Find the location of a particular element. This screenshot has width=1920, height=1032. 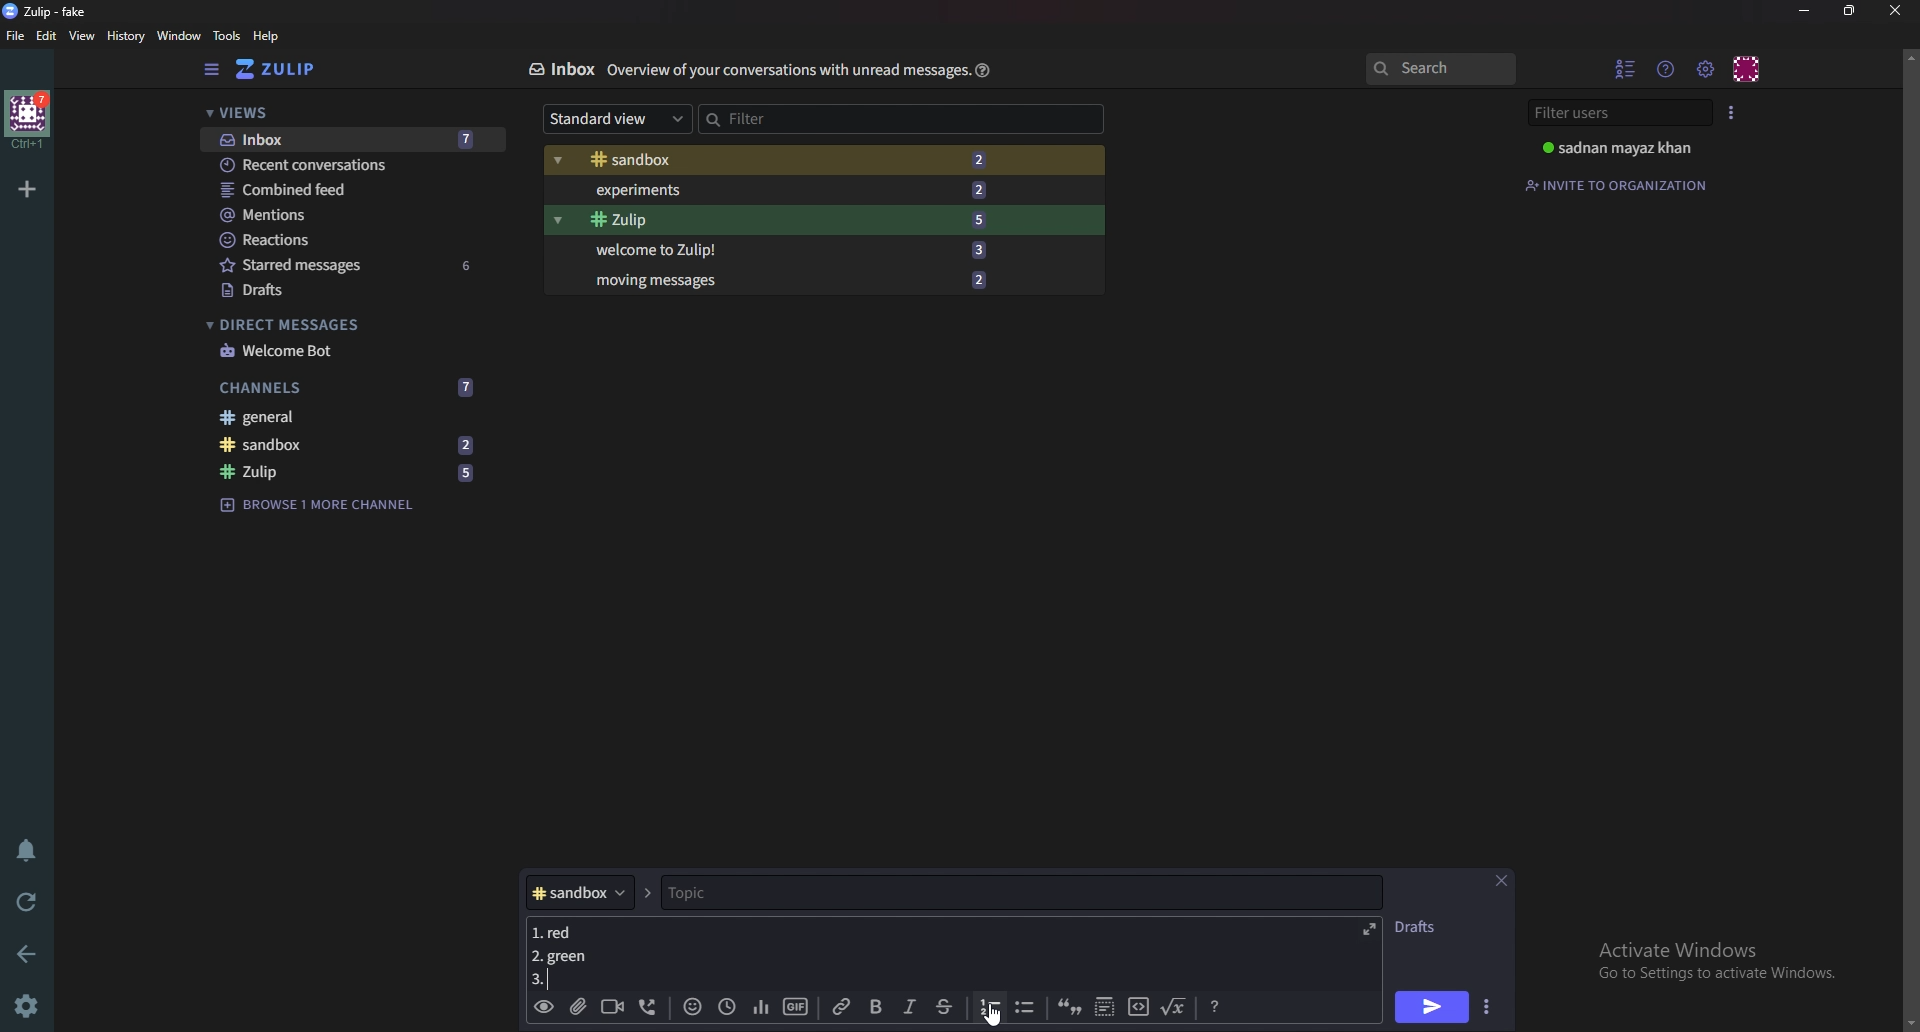

gif is located at coordinates (794, 1004).